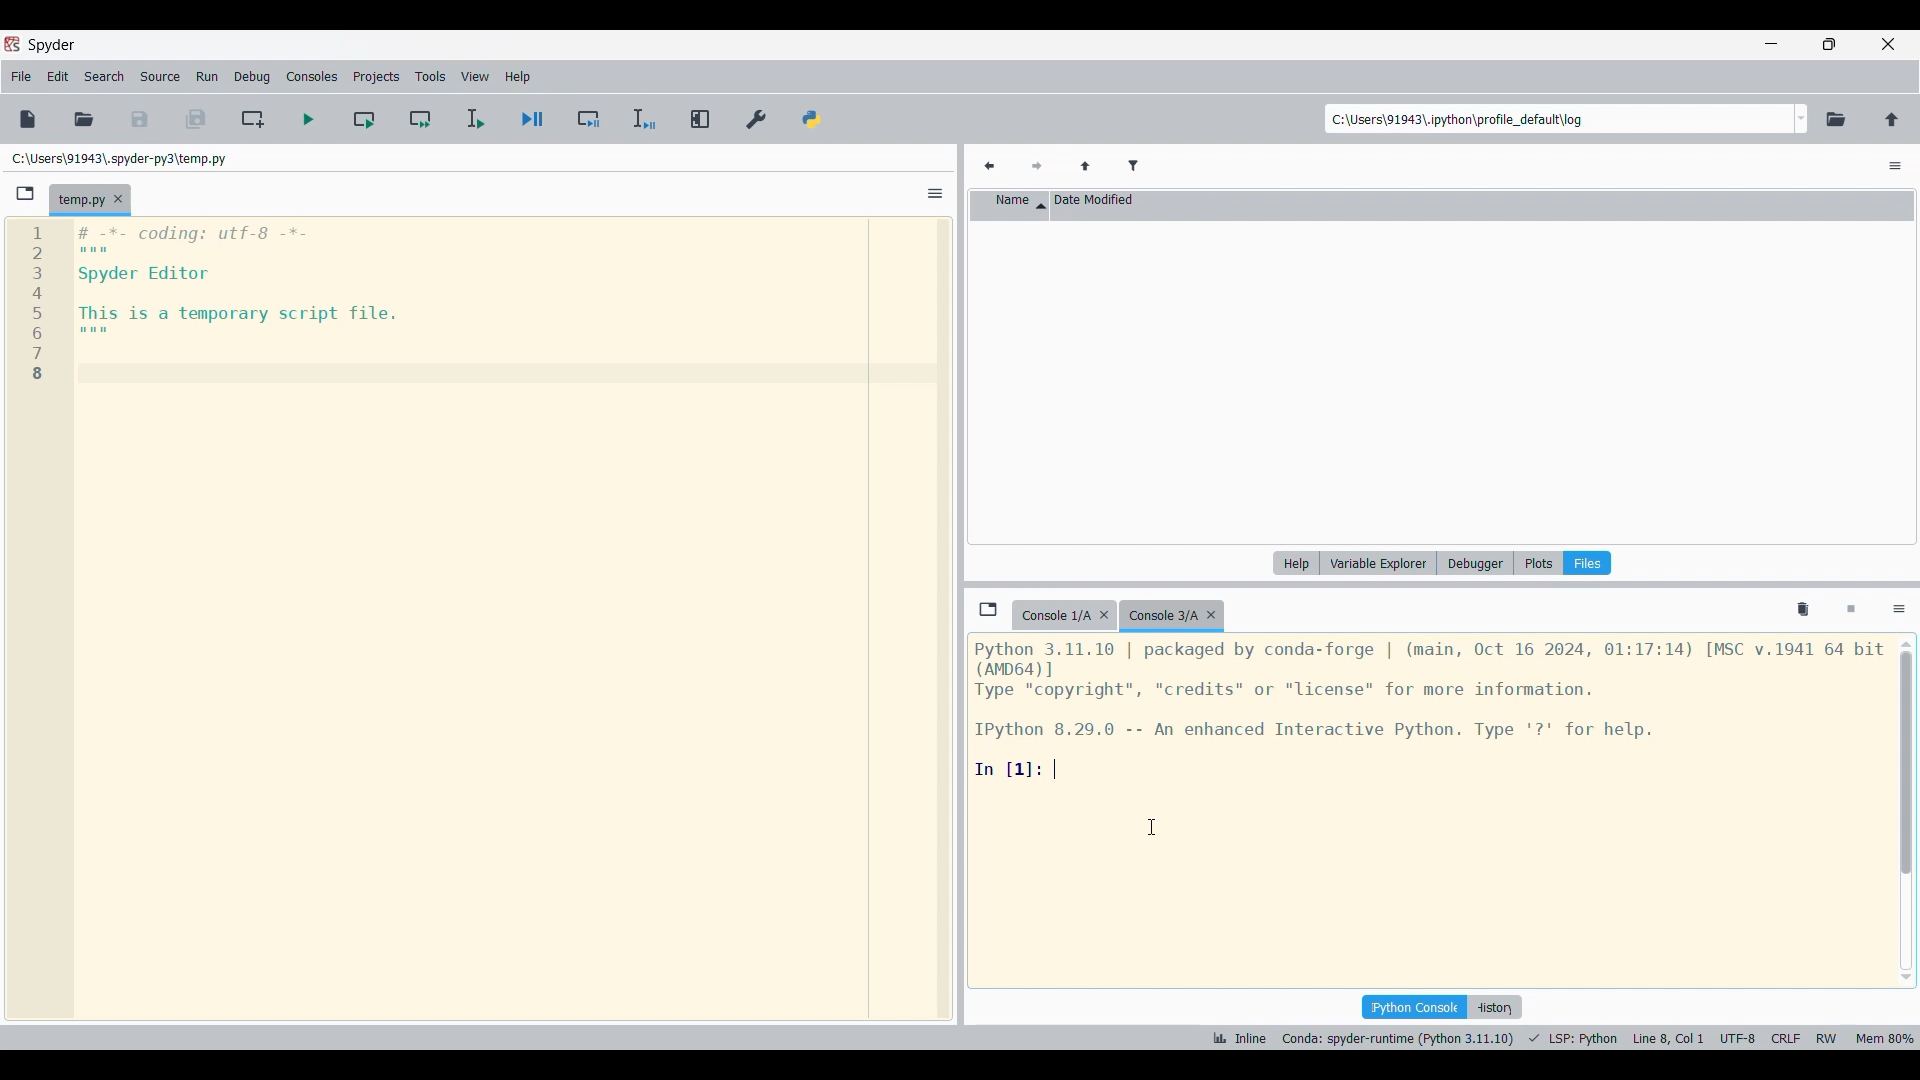 Image resolution: width=1920 pixels, height=1080 pixels. What do you see at coordinates (1494, 1007) in the screenshot?
I see `History` at bounding box center [1494, 1007].